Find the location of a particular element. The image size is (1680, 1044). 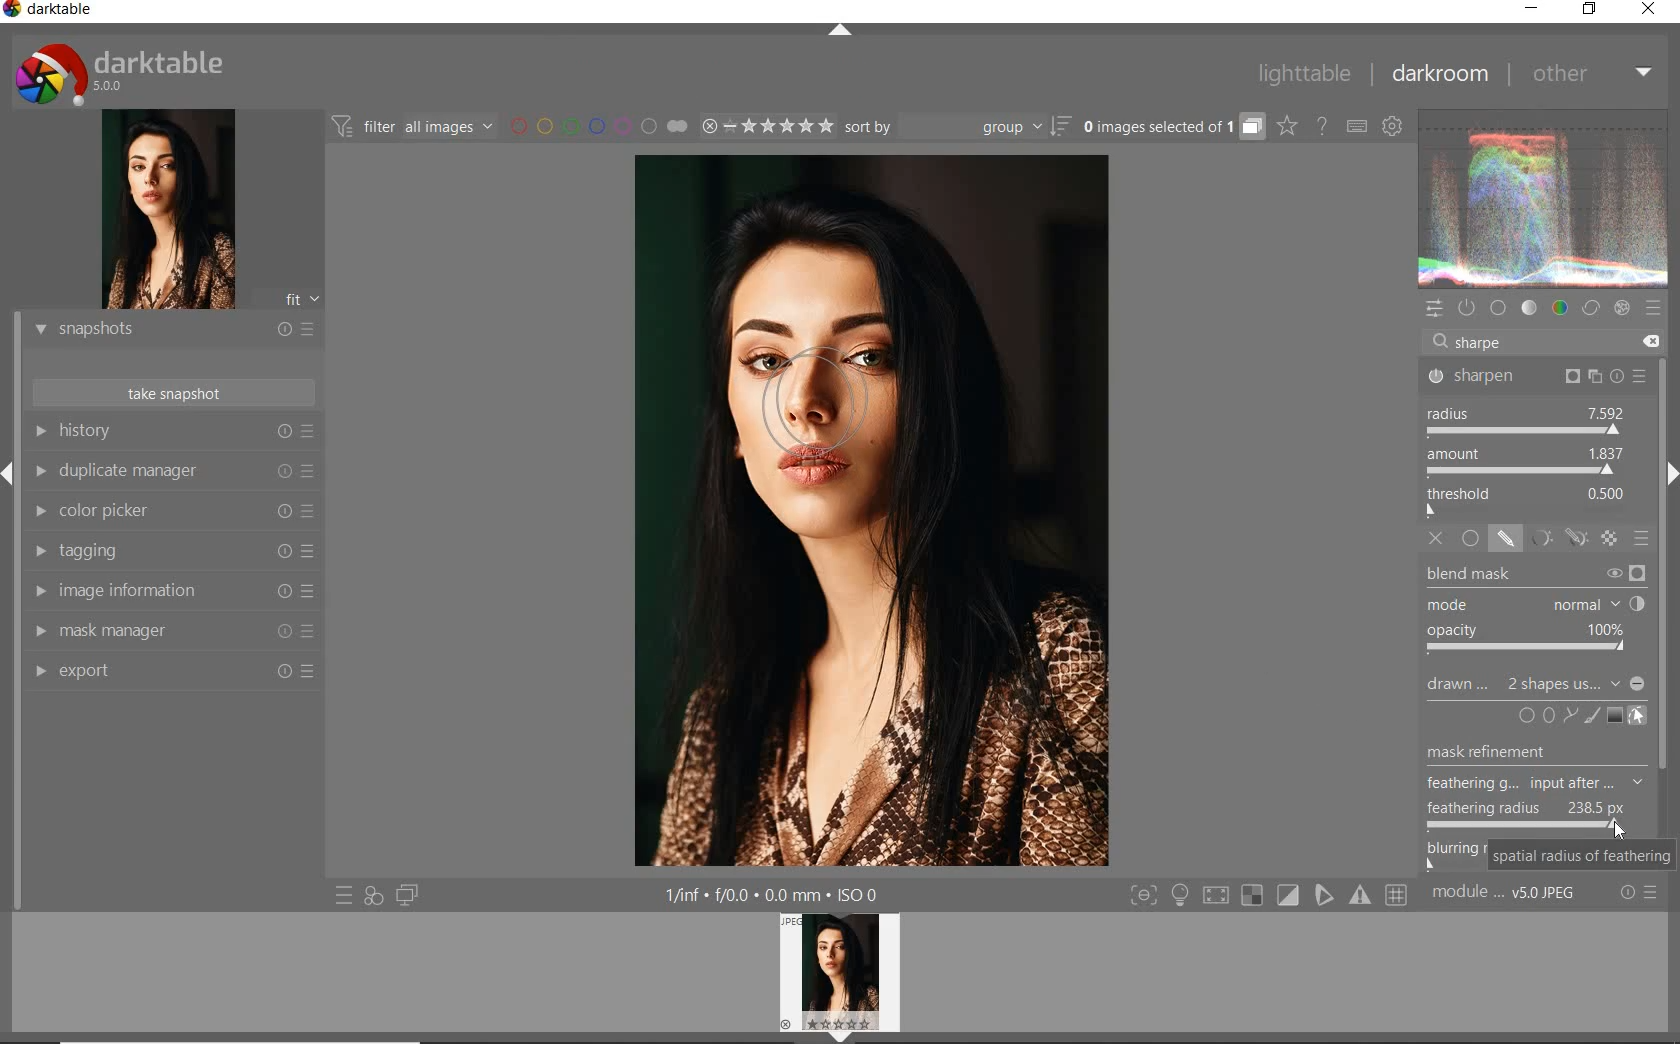

effect is located at coordinates (1621, 309).